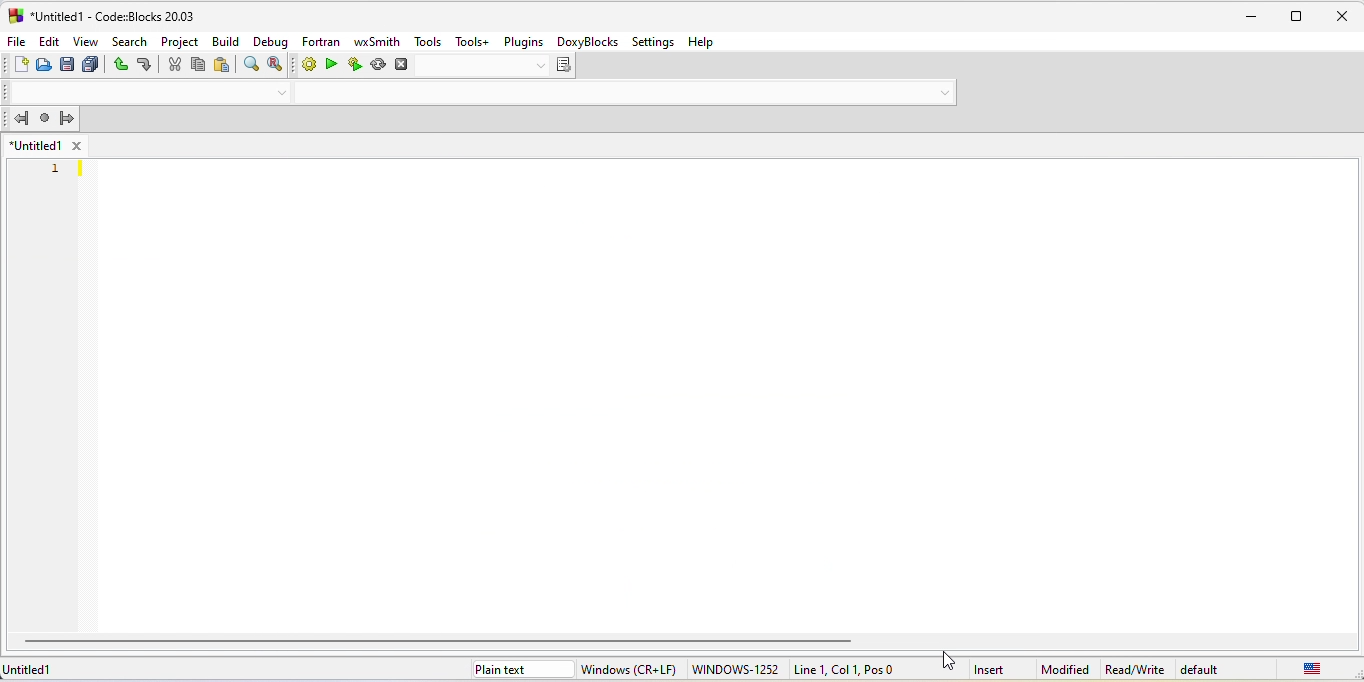  I want to click on edit, so click(47, 41).